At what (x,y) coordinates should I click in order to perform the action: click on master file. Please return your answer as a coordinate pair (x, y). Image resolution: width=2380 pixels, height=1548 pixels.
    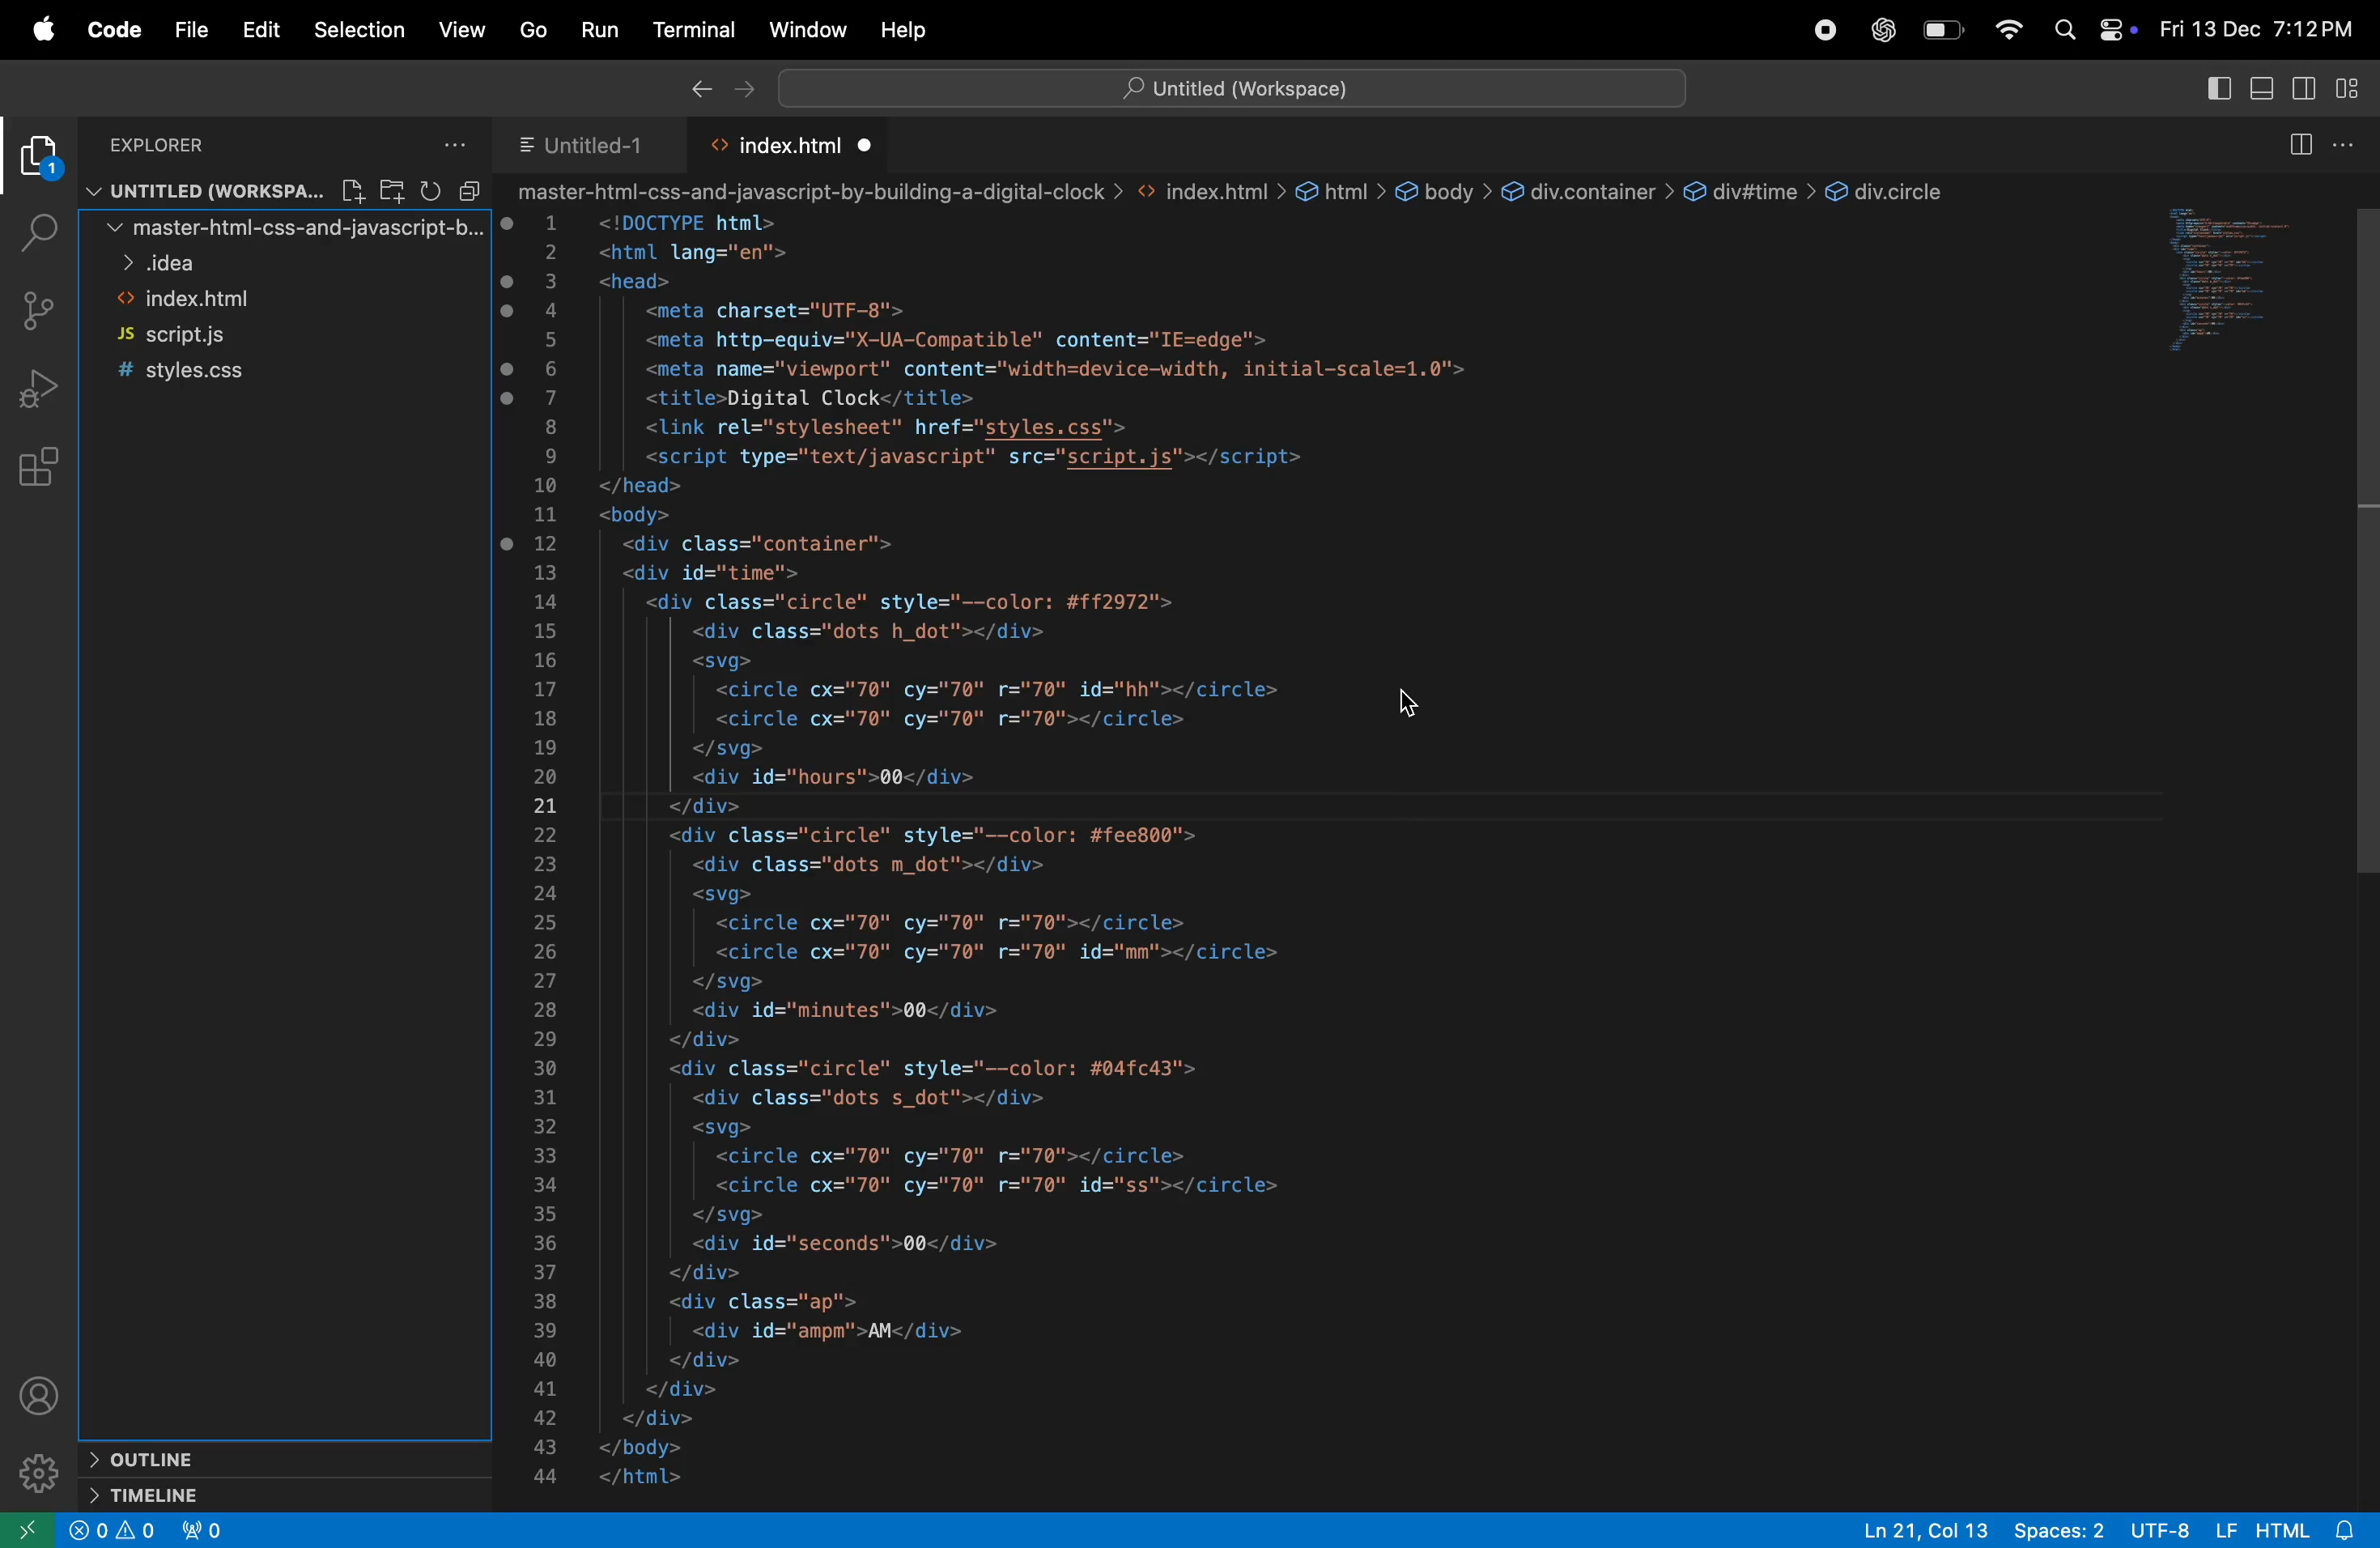
    Looking at the image, I should click on (274, 232).